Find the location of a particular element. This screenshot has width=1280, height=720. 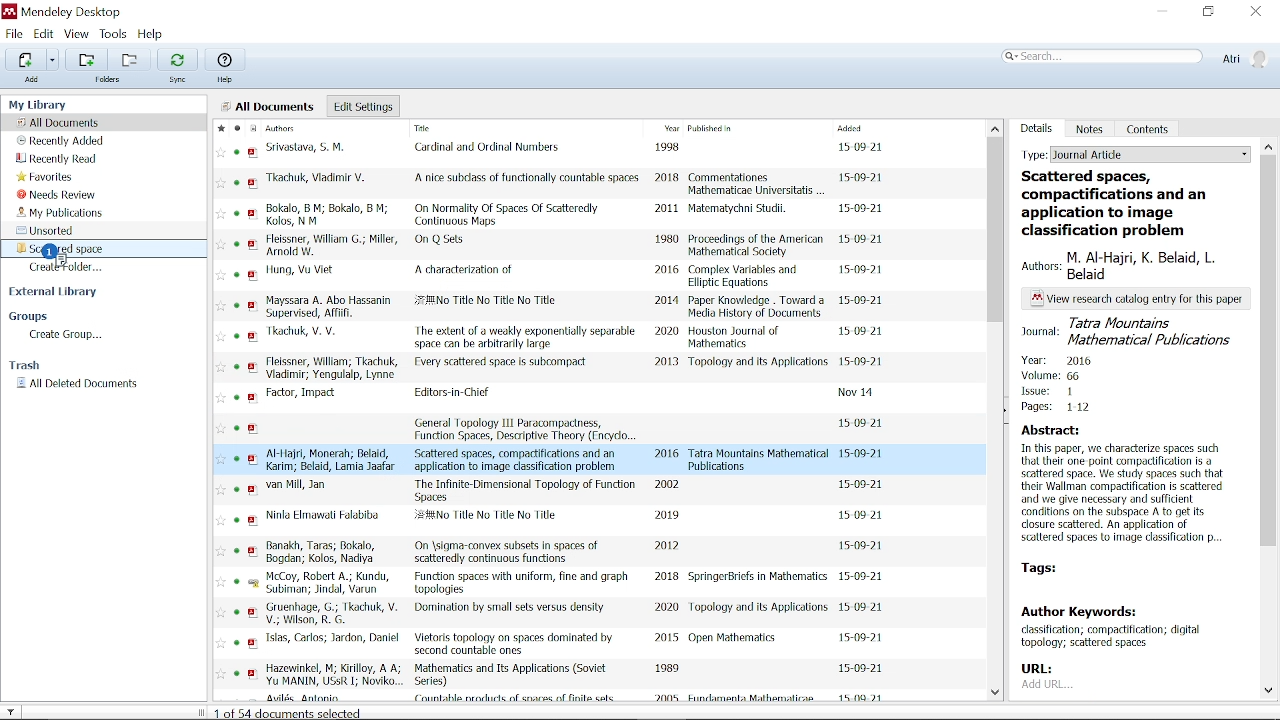

date is located at coordinates (864, 546).